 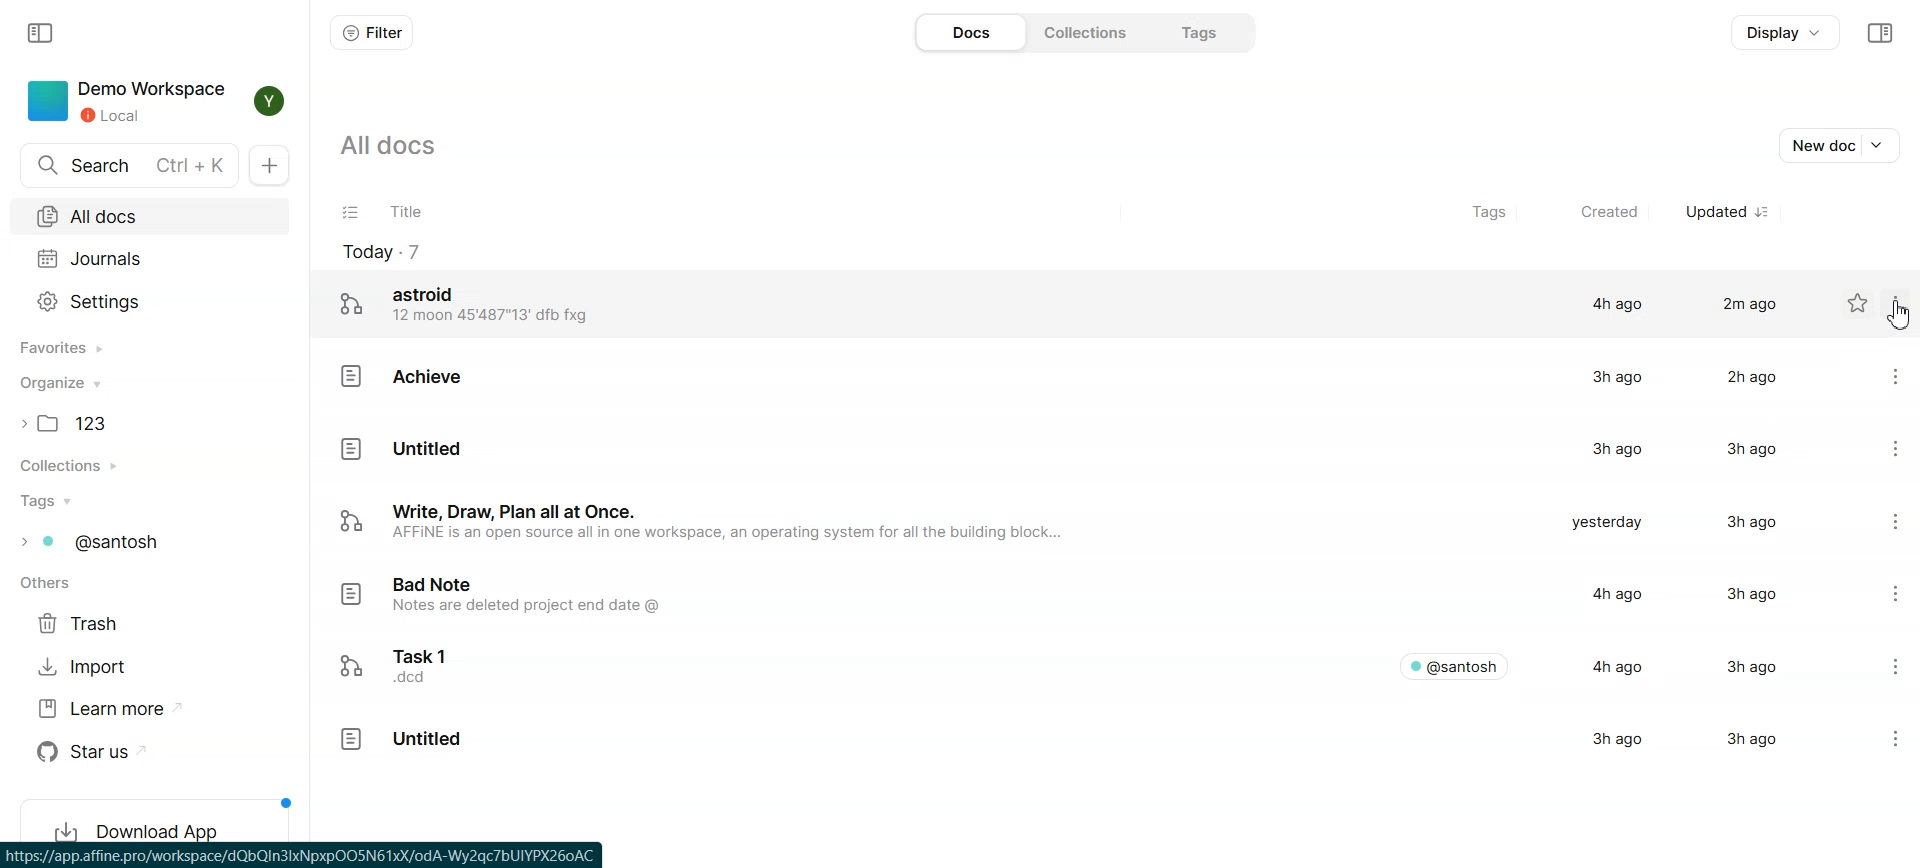 What do you see at coordinates (1746, 741) in the screenshot?
I see `3hago` at bounding box center [1746, 741].